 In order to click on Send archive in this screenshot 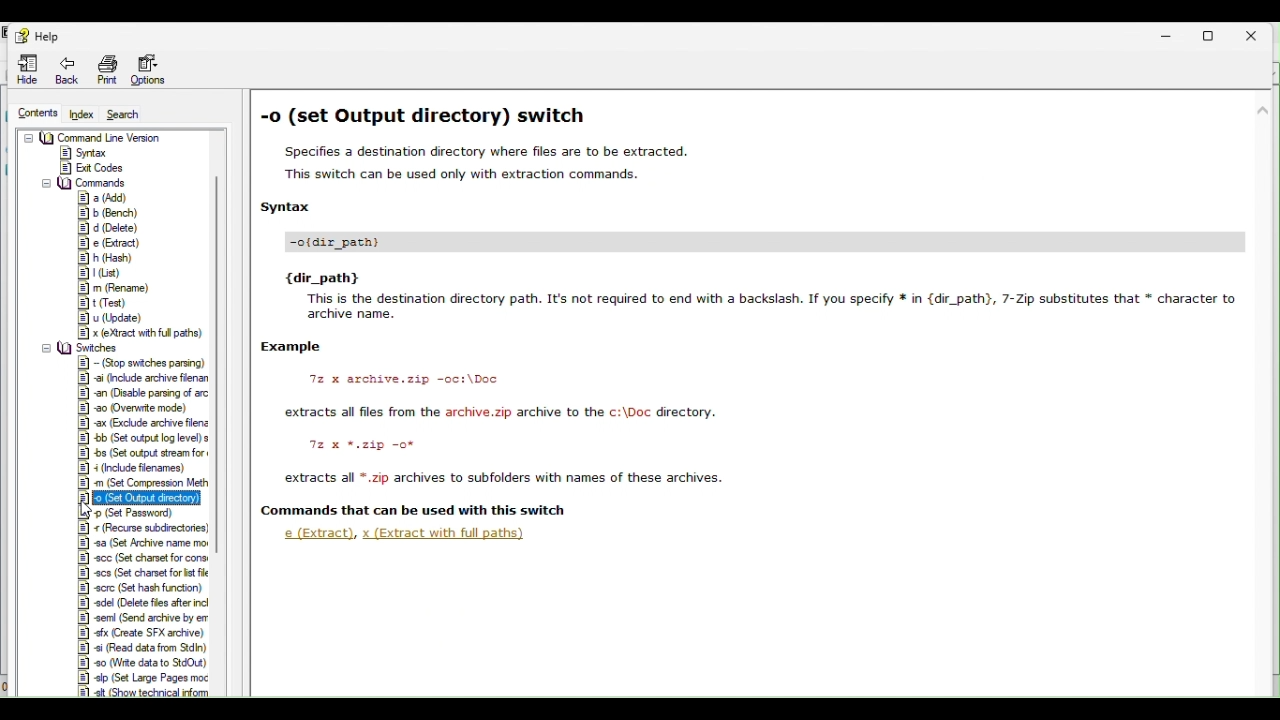, I will do `click(144, 616)`.